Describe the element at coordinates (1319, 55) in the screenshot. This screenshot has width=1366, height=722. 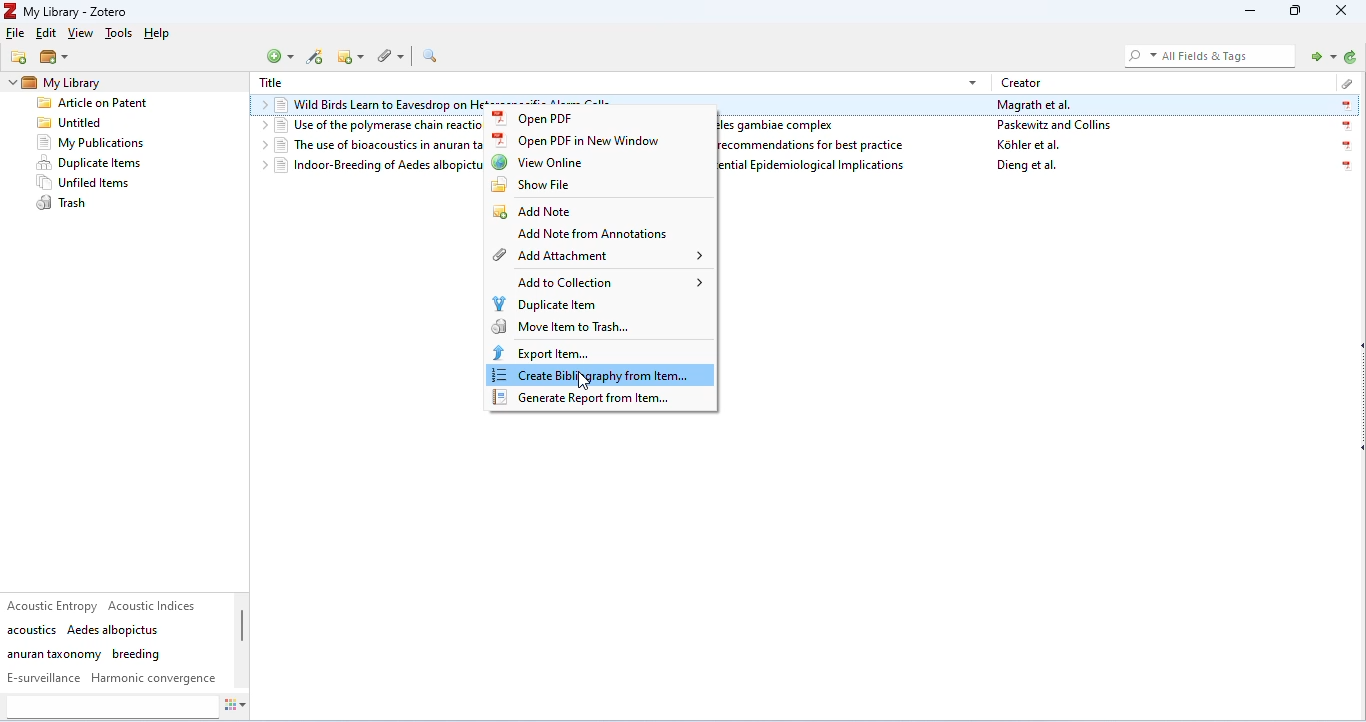
I see `locate` at that location.